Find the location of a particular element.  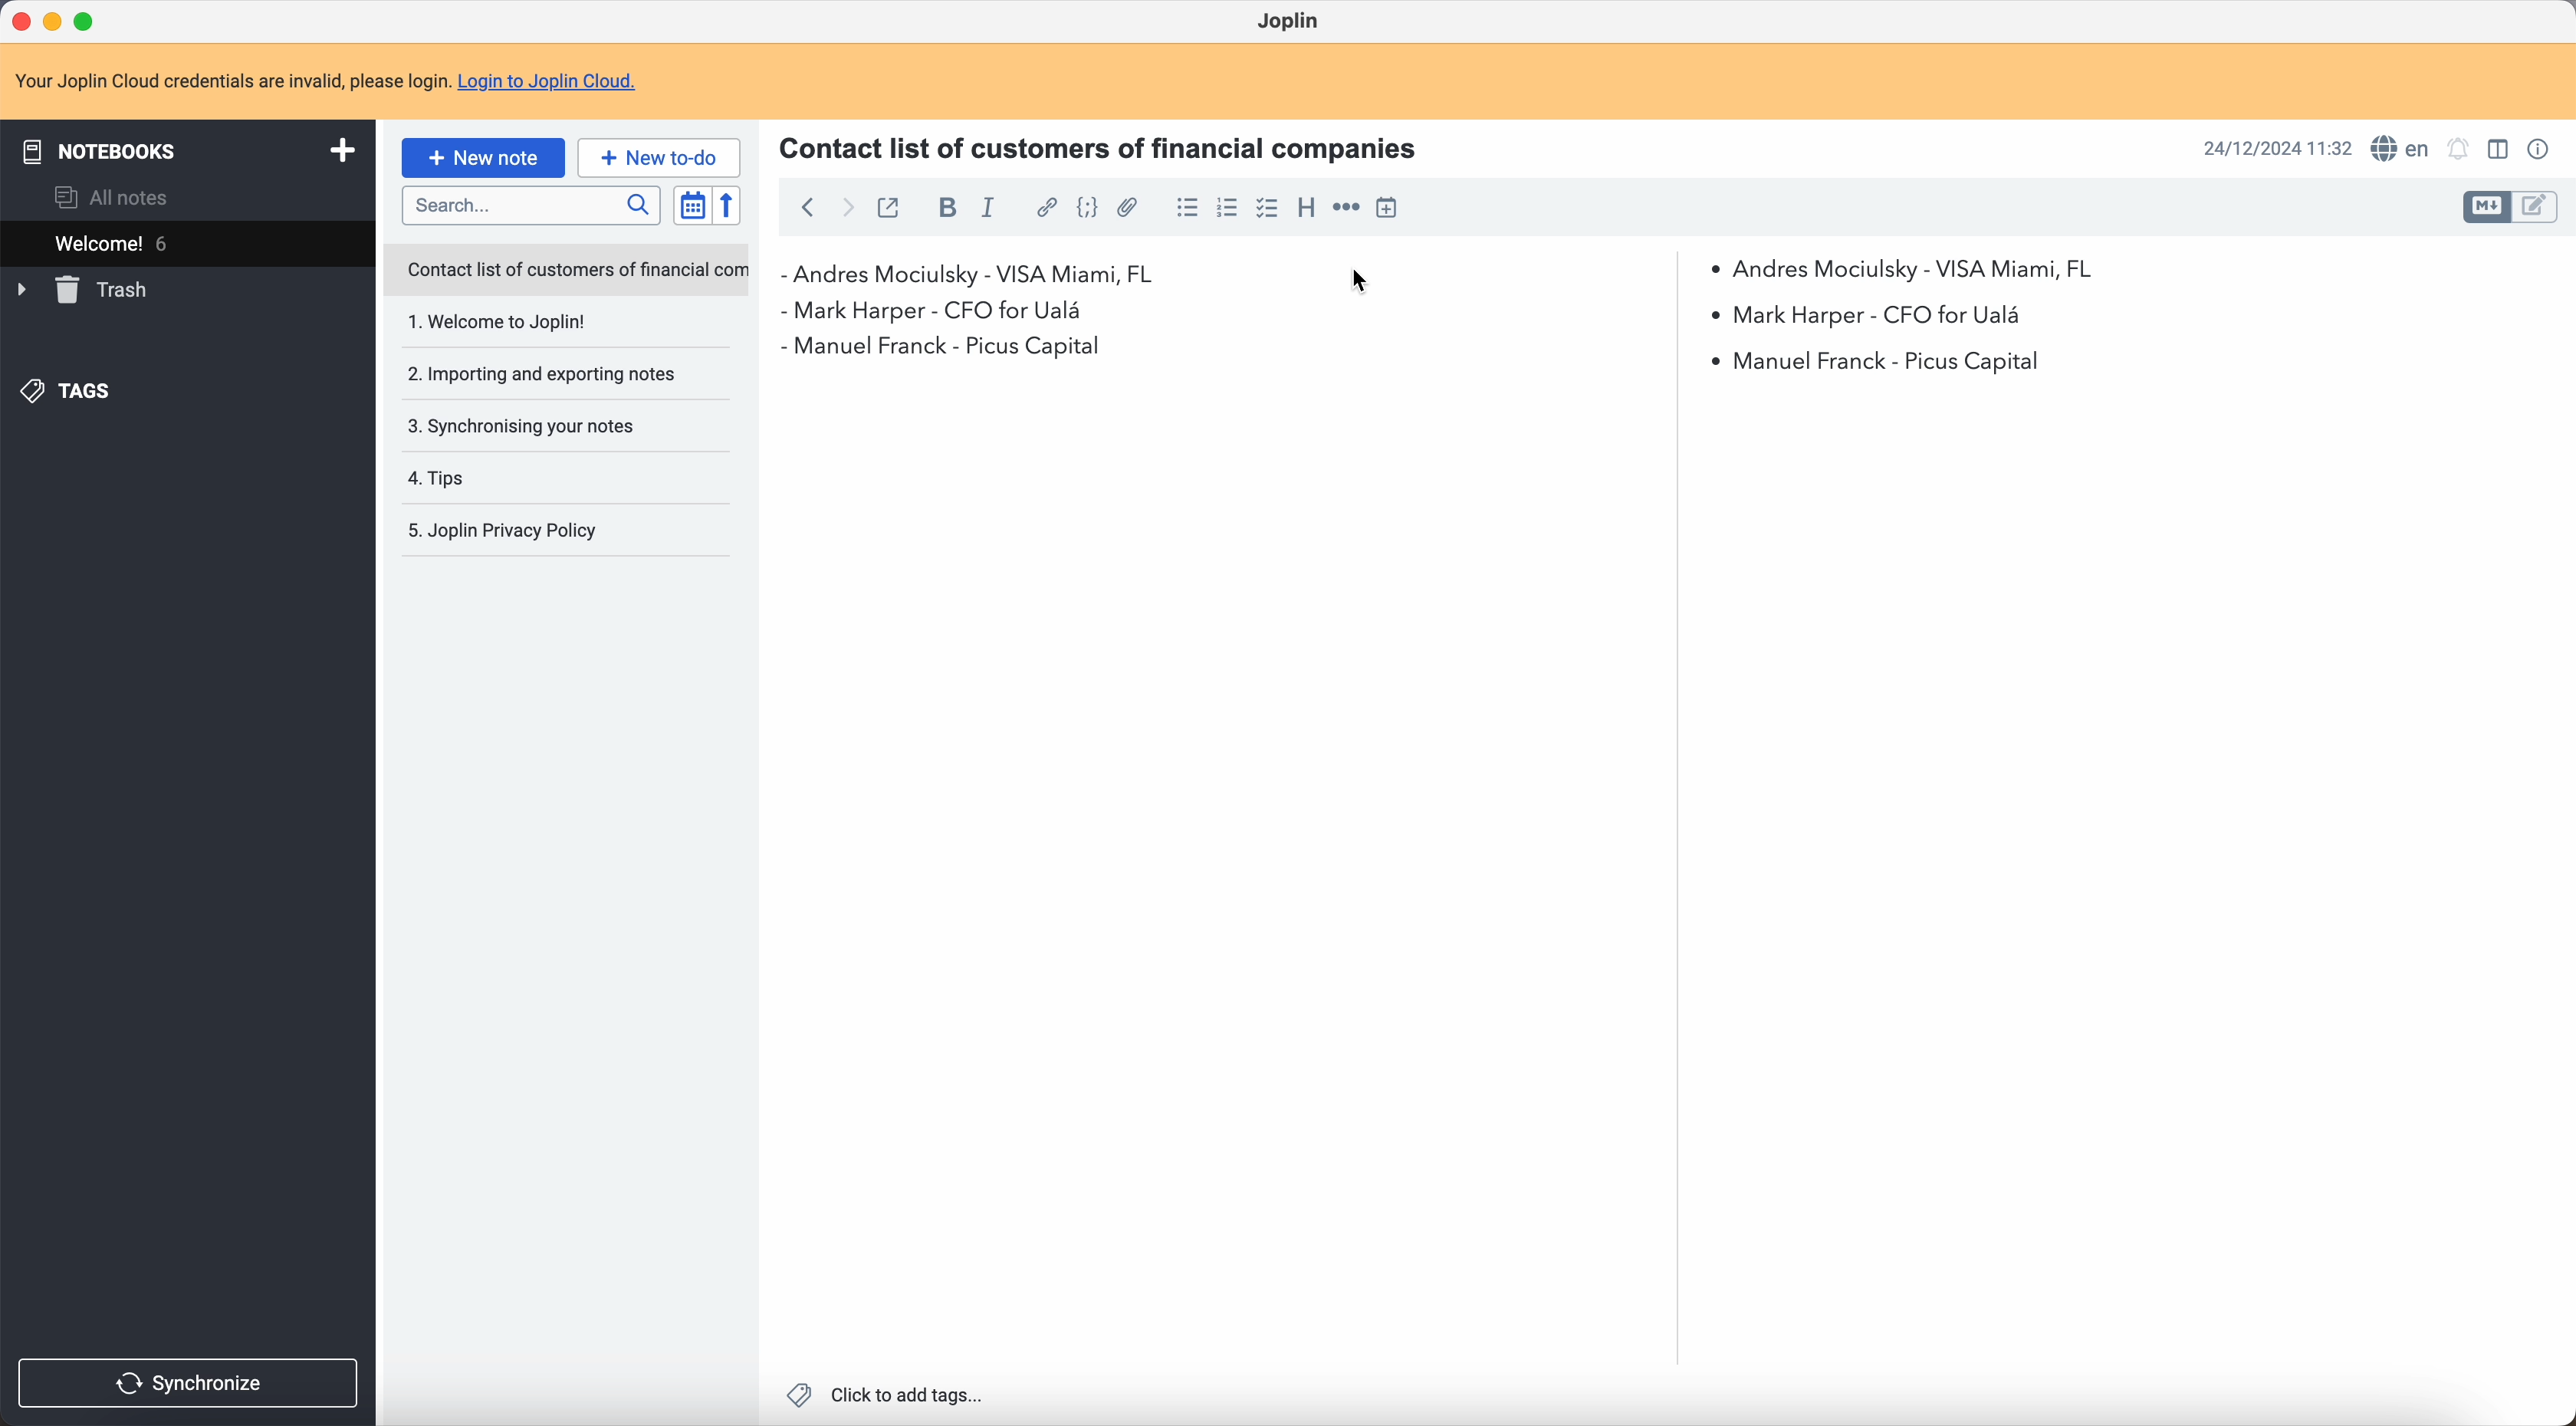

heading is located at coordinates (1306, 209).